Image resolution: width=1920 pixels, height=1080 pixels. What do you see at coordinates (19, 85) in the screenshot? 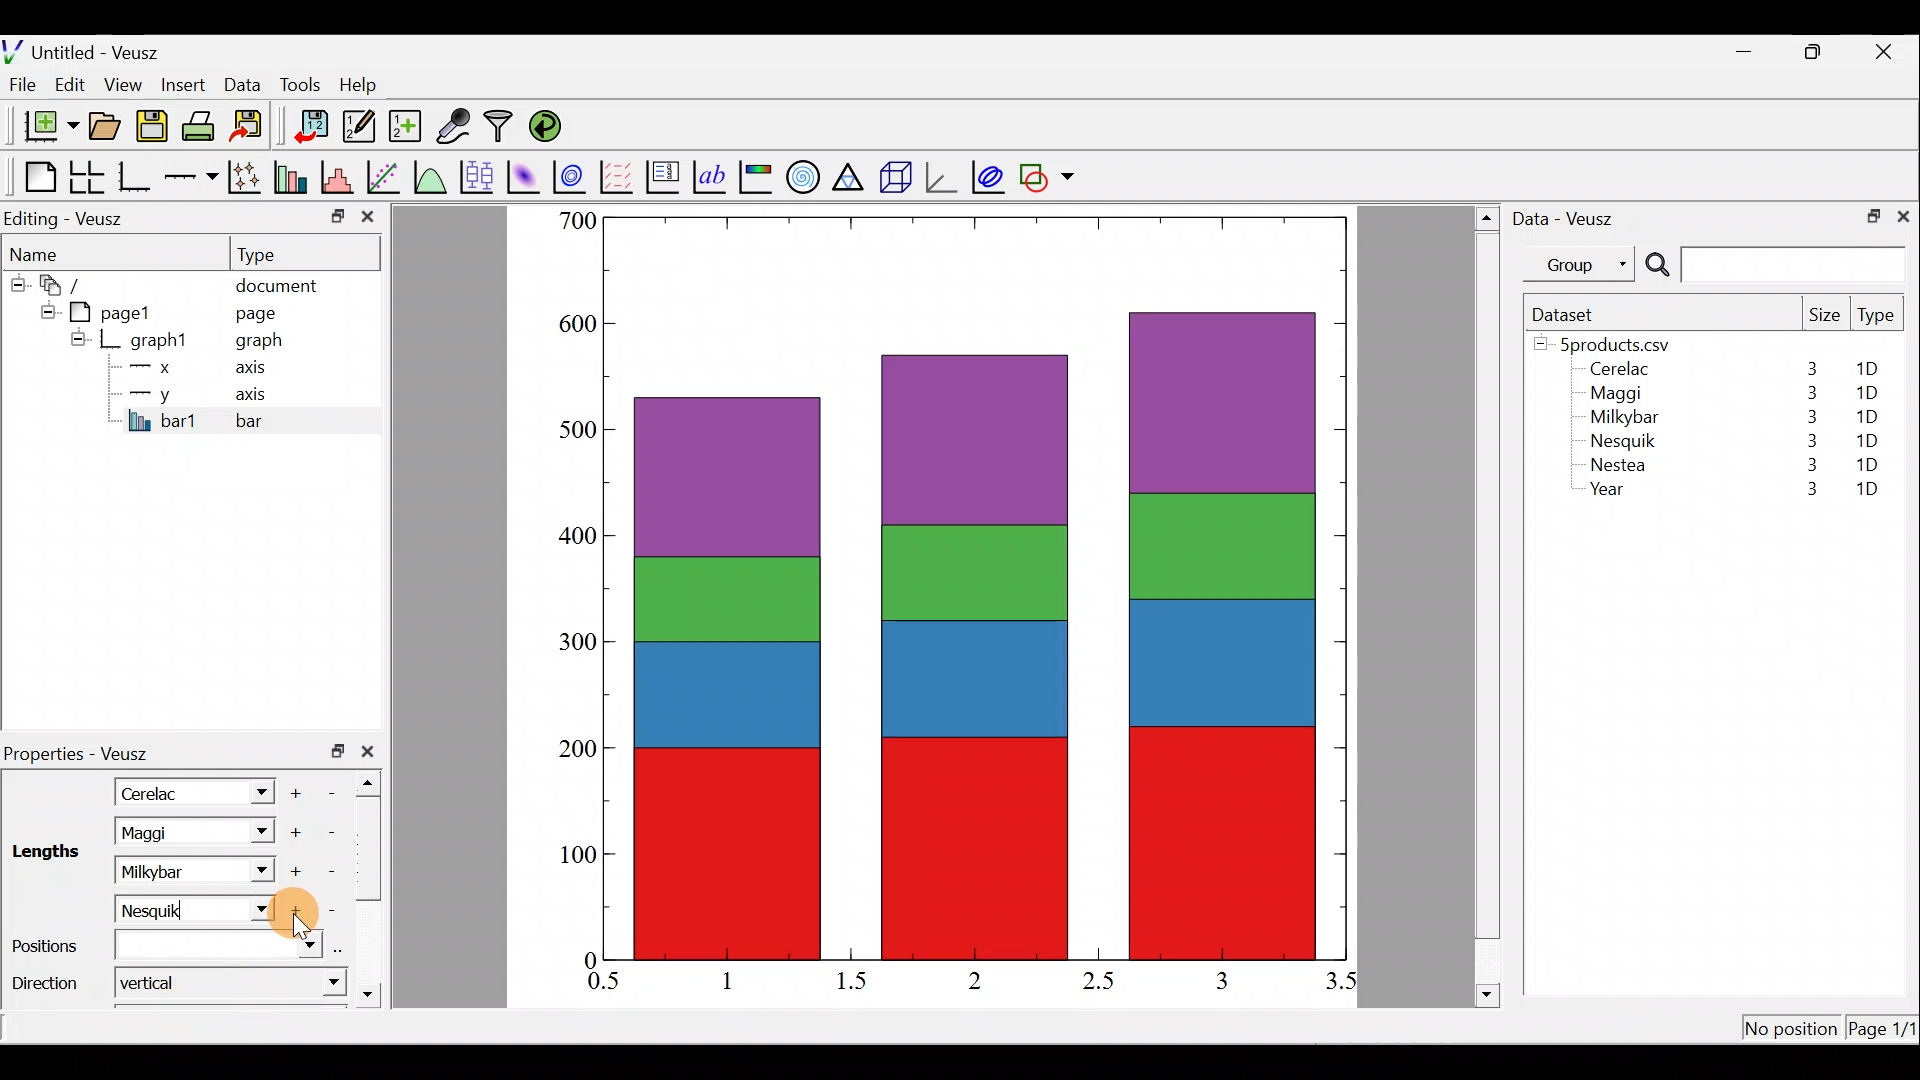
I see `File` at bounding box center [19, 85].